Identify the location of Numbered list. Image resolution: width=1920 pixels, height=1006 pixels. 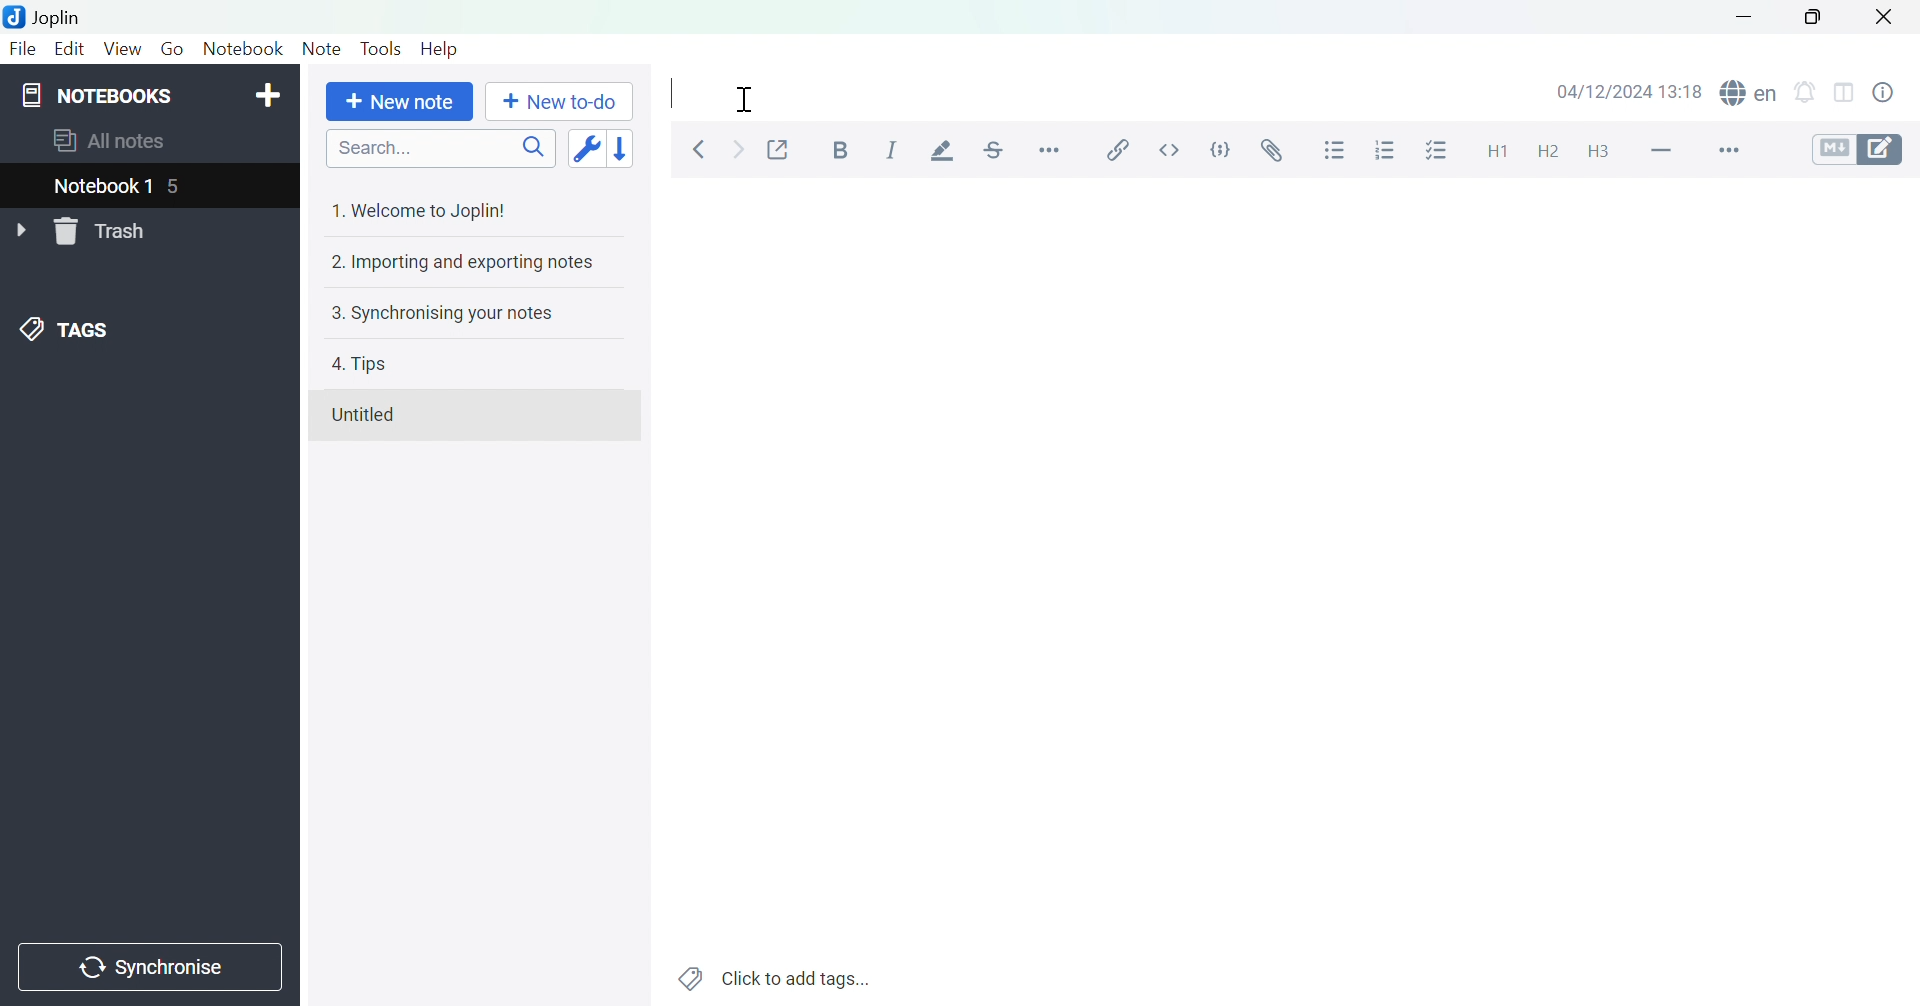
(1383, 151).